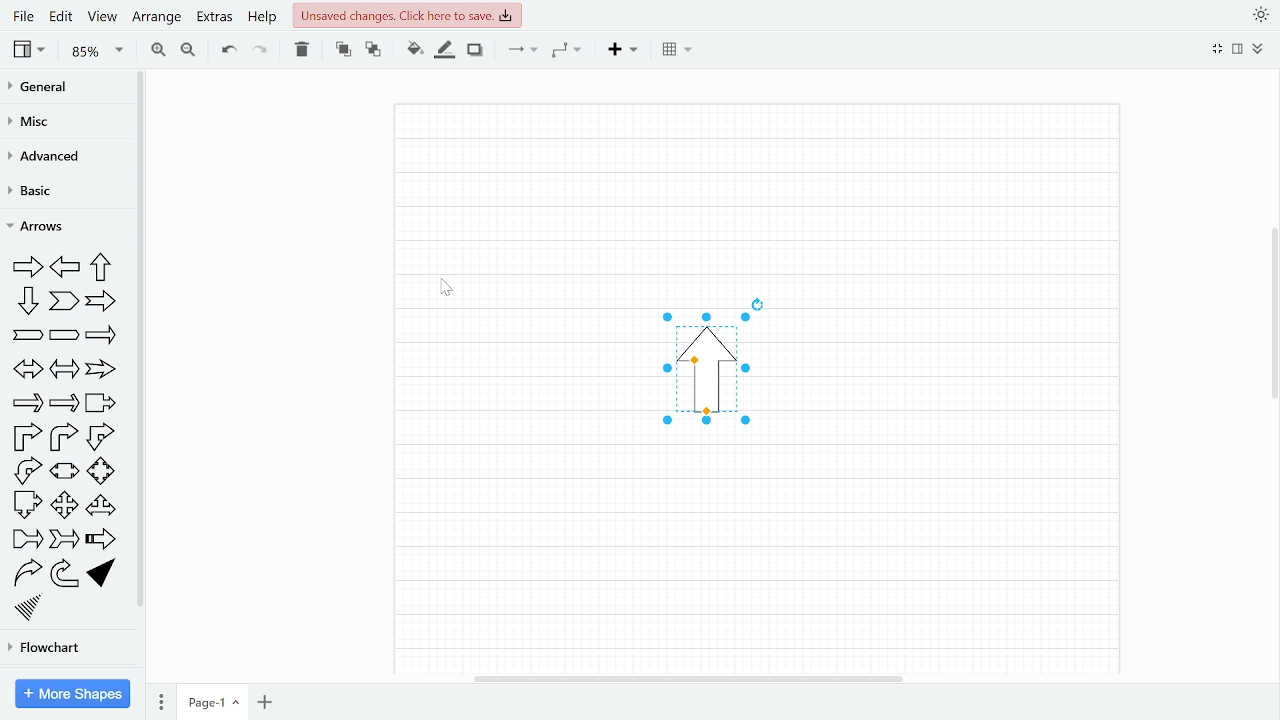 The height and width of the screenshot is (720, 1280). I want to click on Rotate, so click(755, 301).